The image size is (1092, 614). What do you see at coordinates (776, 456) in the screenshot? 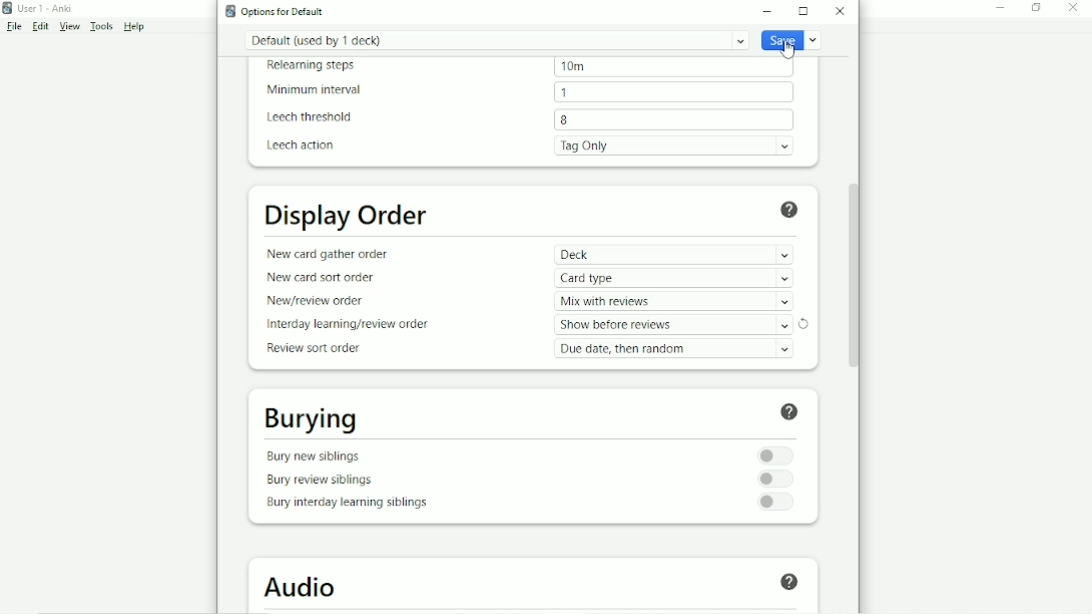
I see `Toggle for bury new siblings` at bounding box center [776, 456].